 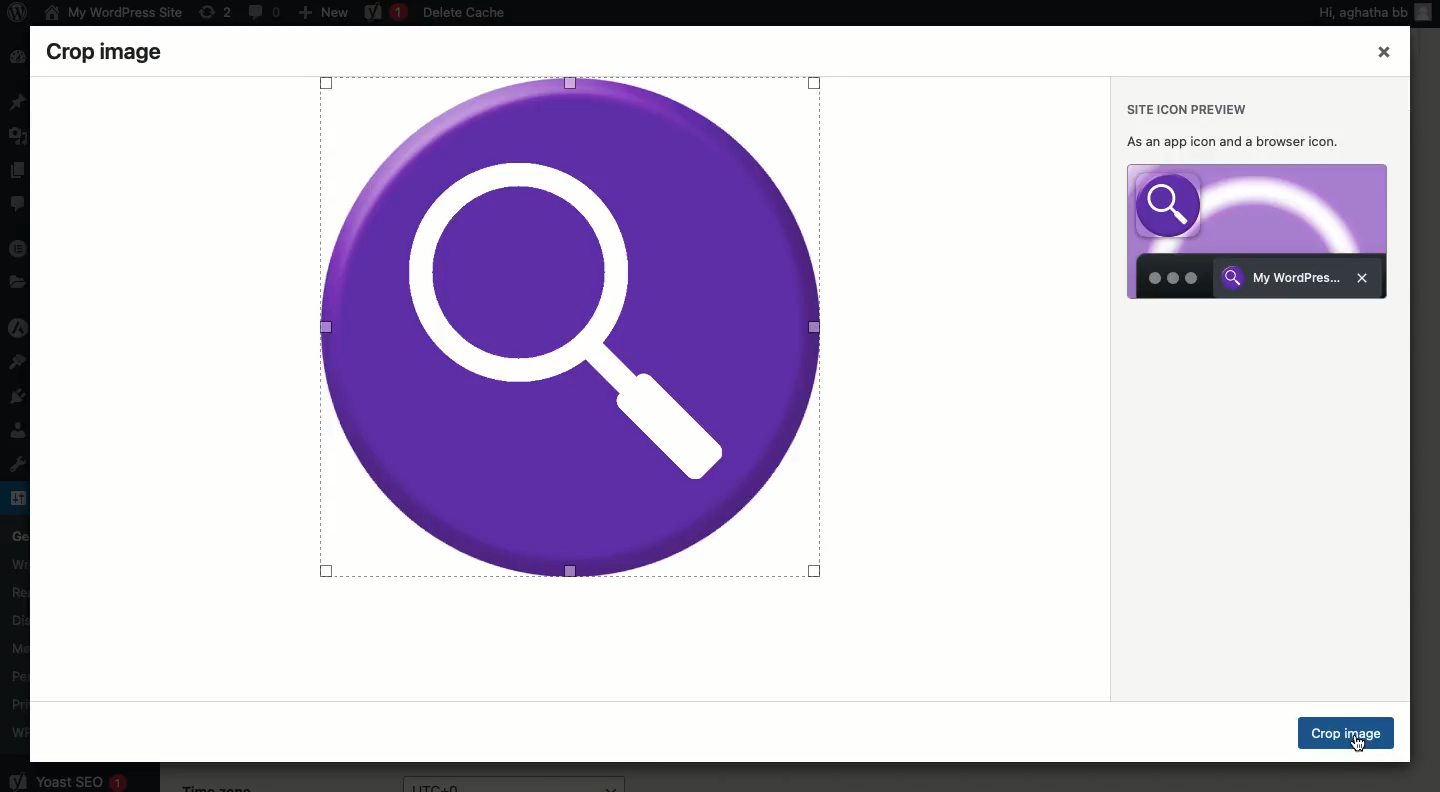 What do you see at coordinates (1366, 747) in the screenshot?
I see `cursor` at bounding box center [1366, 747].